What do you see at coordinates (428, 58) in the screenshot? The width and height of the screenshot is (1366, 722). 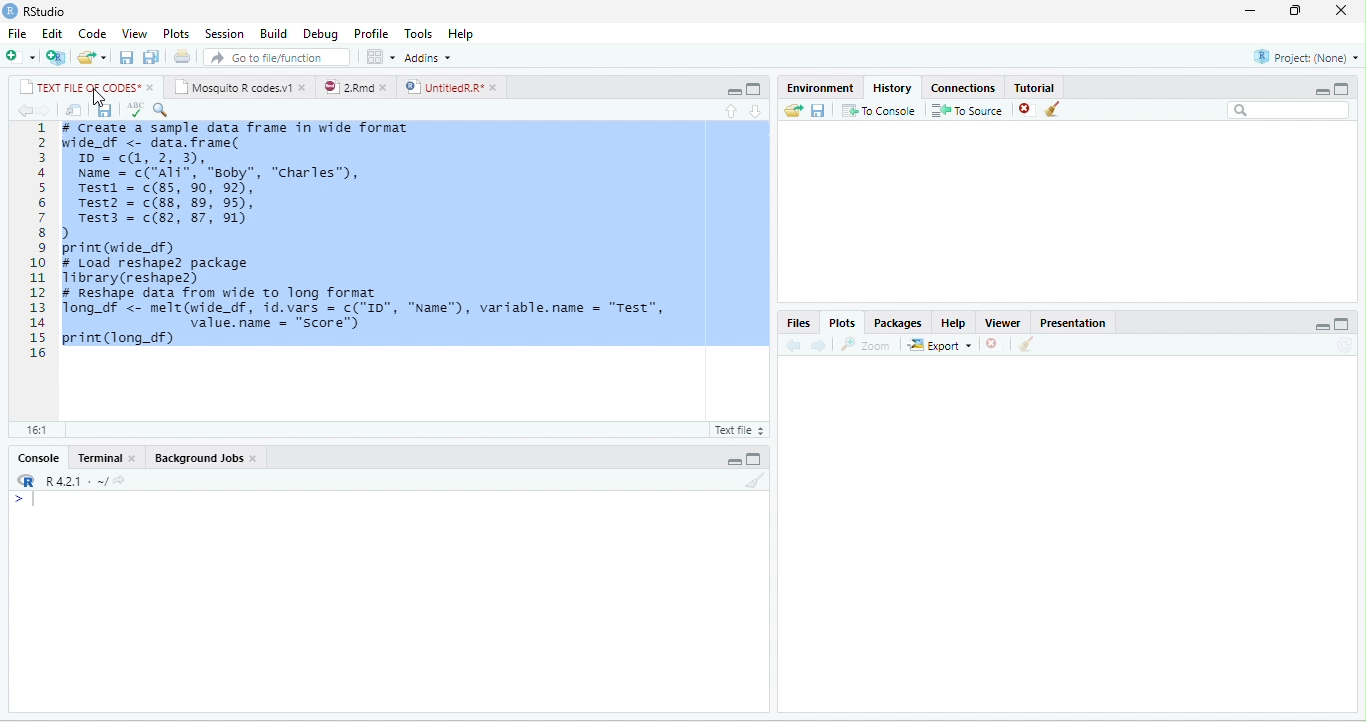 I see `Addins` at bounding box center [428, 58].